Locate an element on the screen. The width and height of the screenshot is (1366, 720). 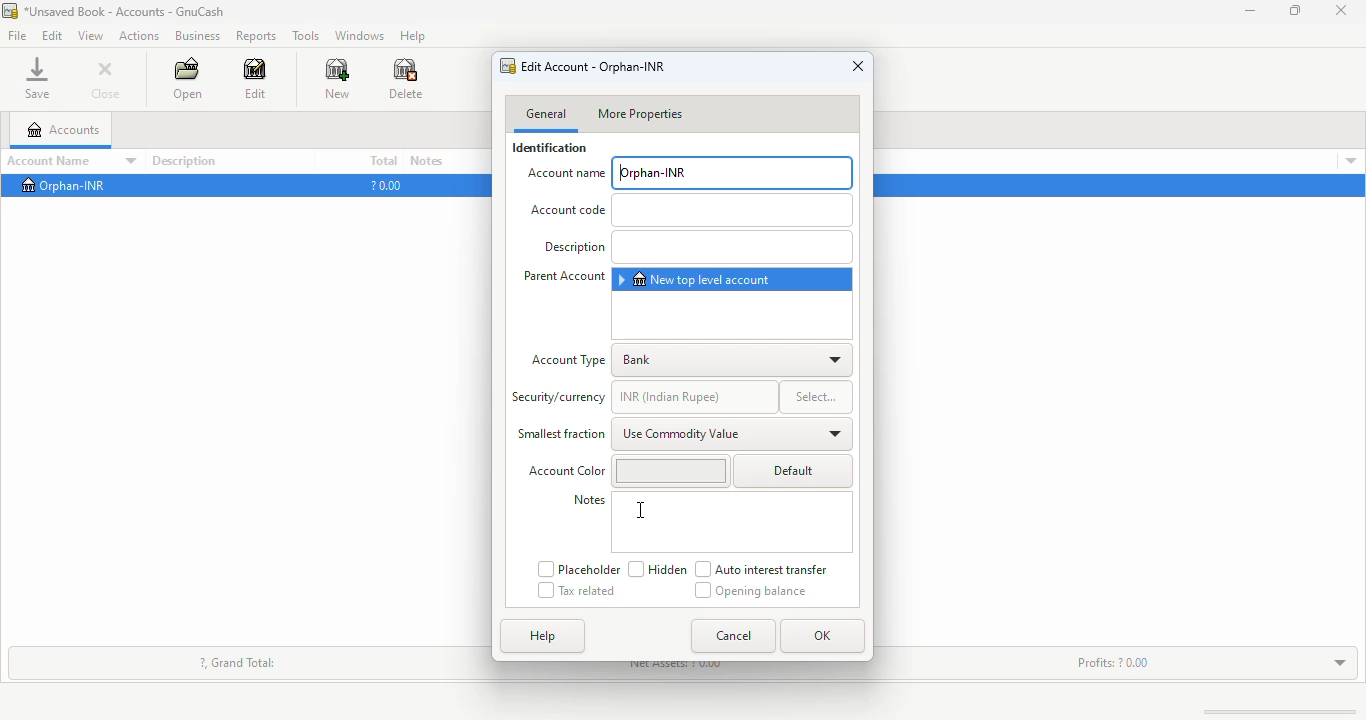
identification is located at coordinates (549, 148).